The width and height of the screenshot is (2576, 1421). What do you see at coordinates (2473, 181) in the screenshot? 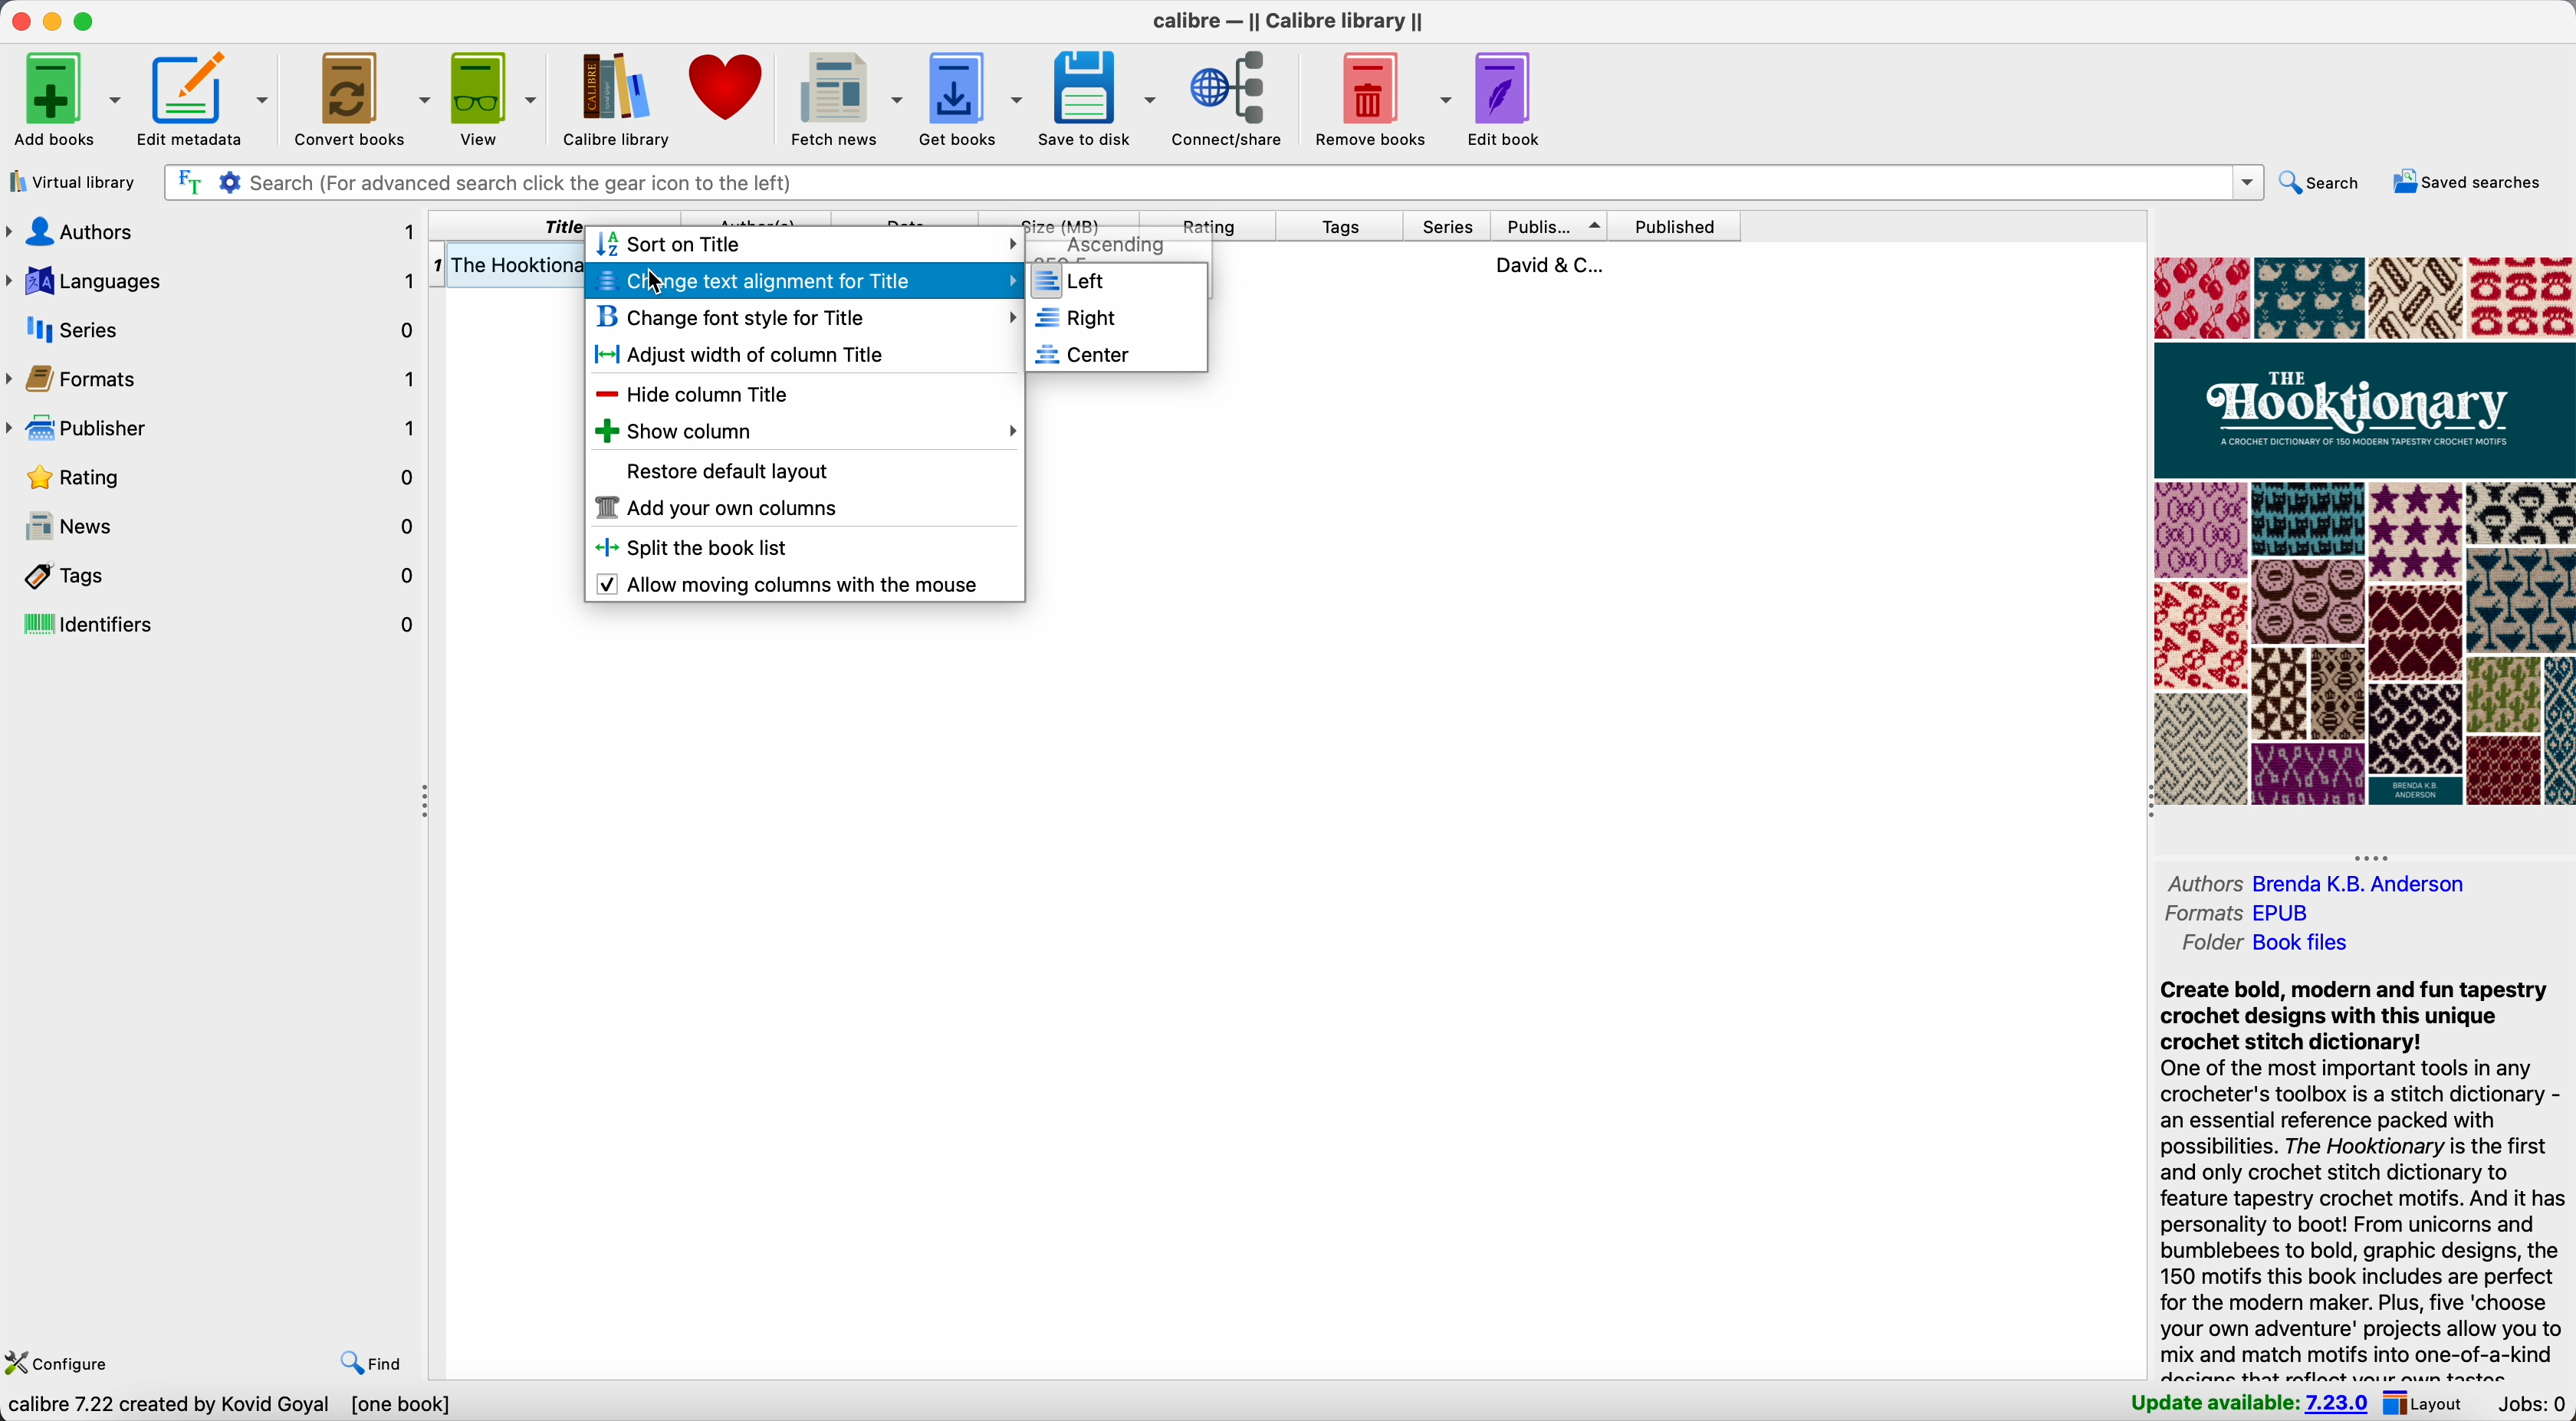
I see `saved searches` at bounding box center [2473, 181].